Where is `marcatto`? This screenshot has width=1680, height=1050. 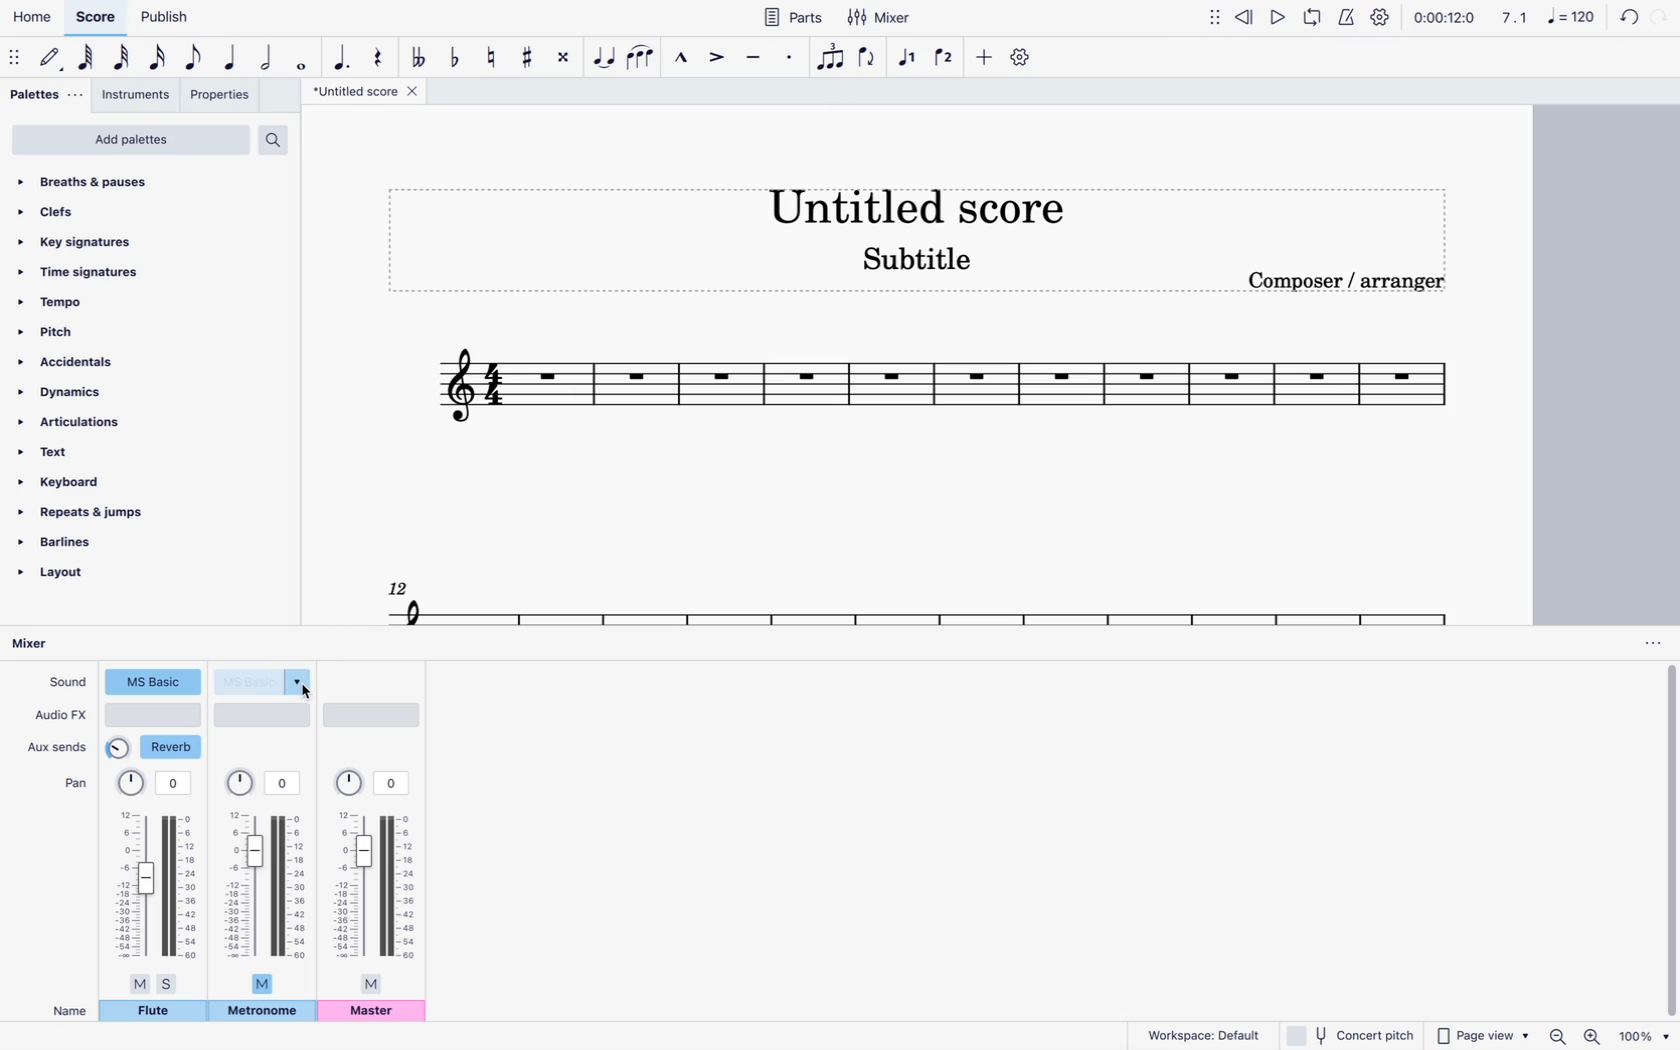
marcatto is located at coordinates (681, 59).